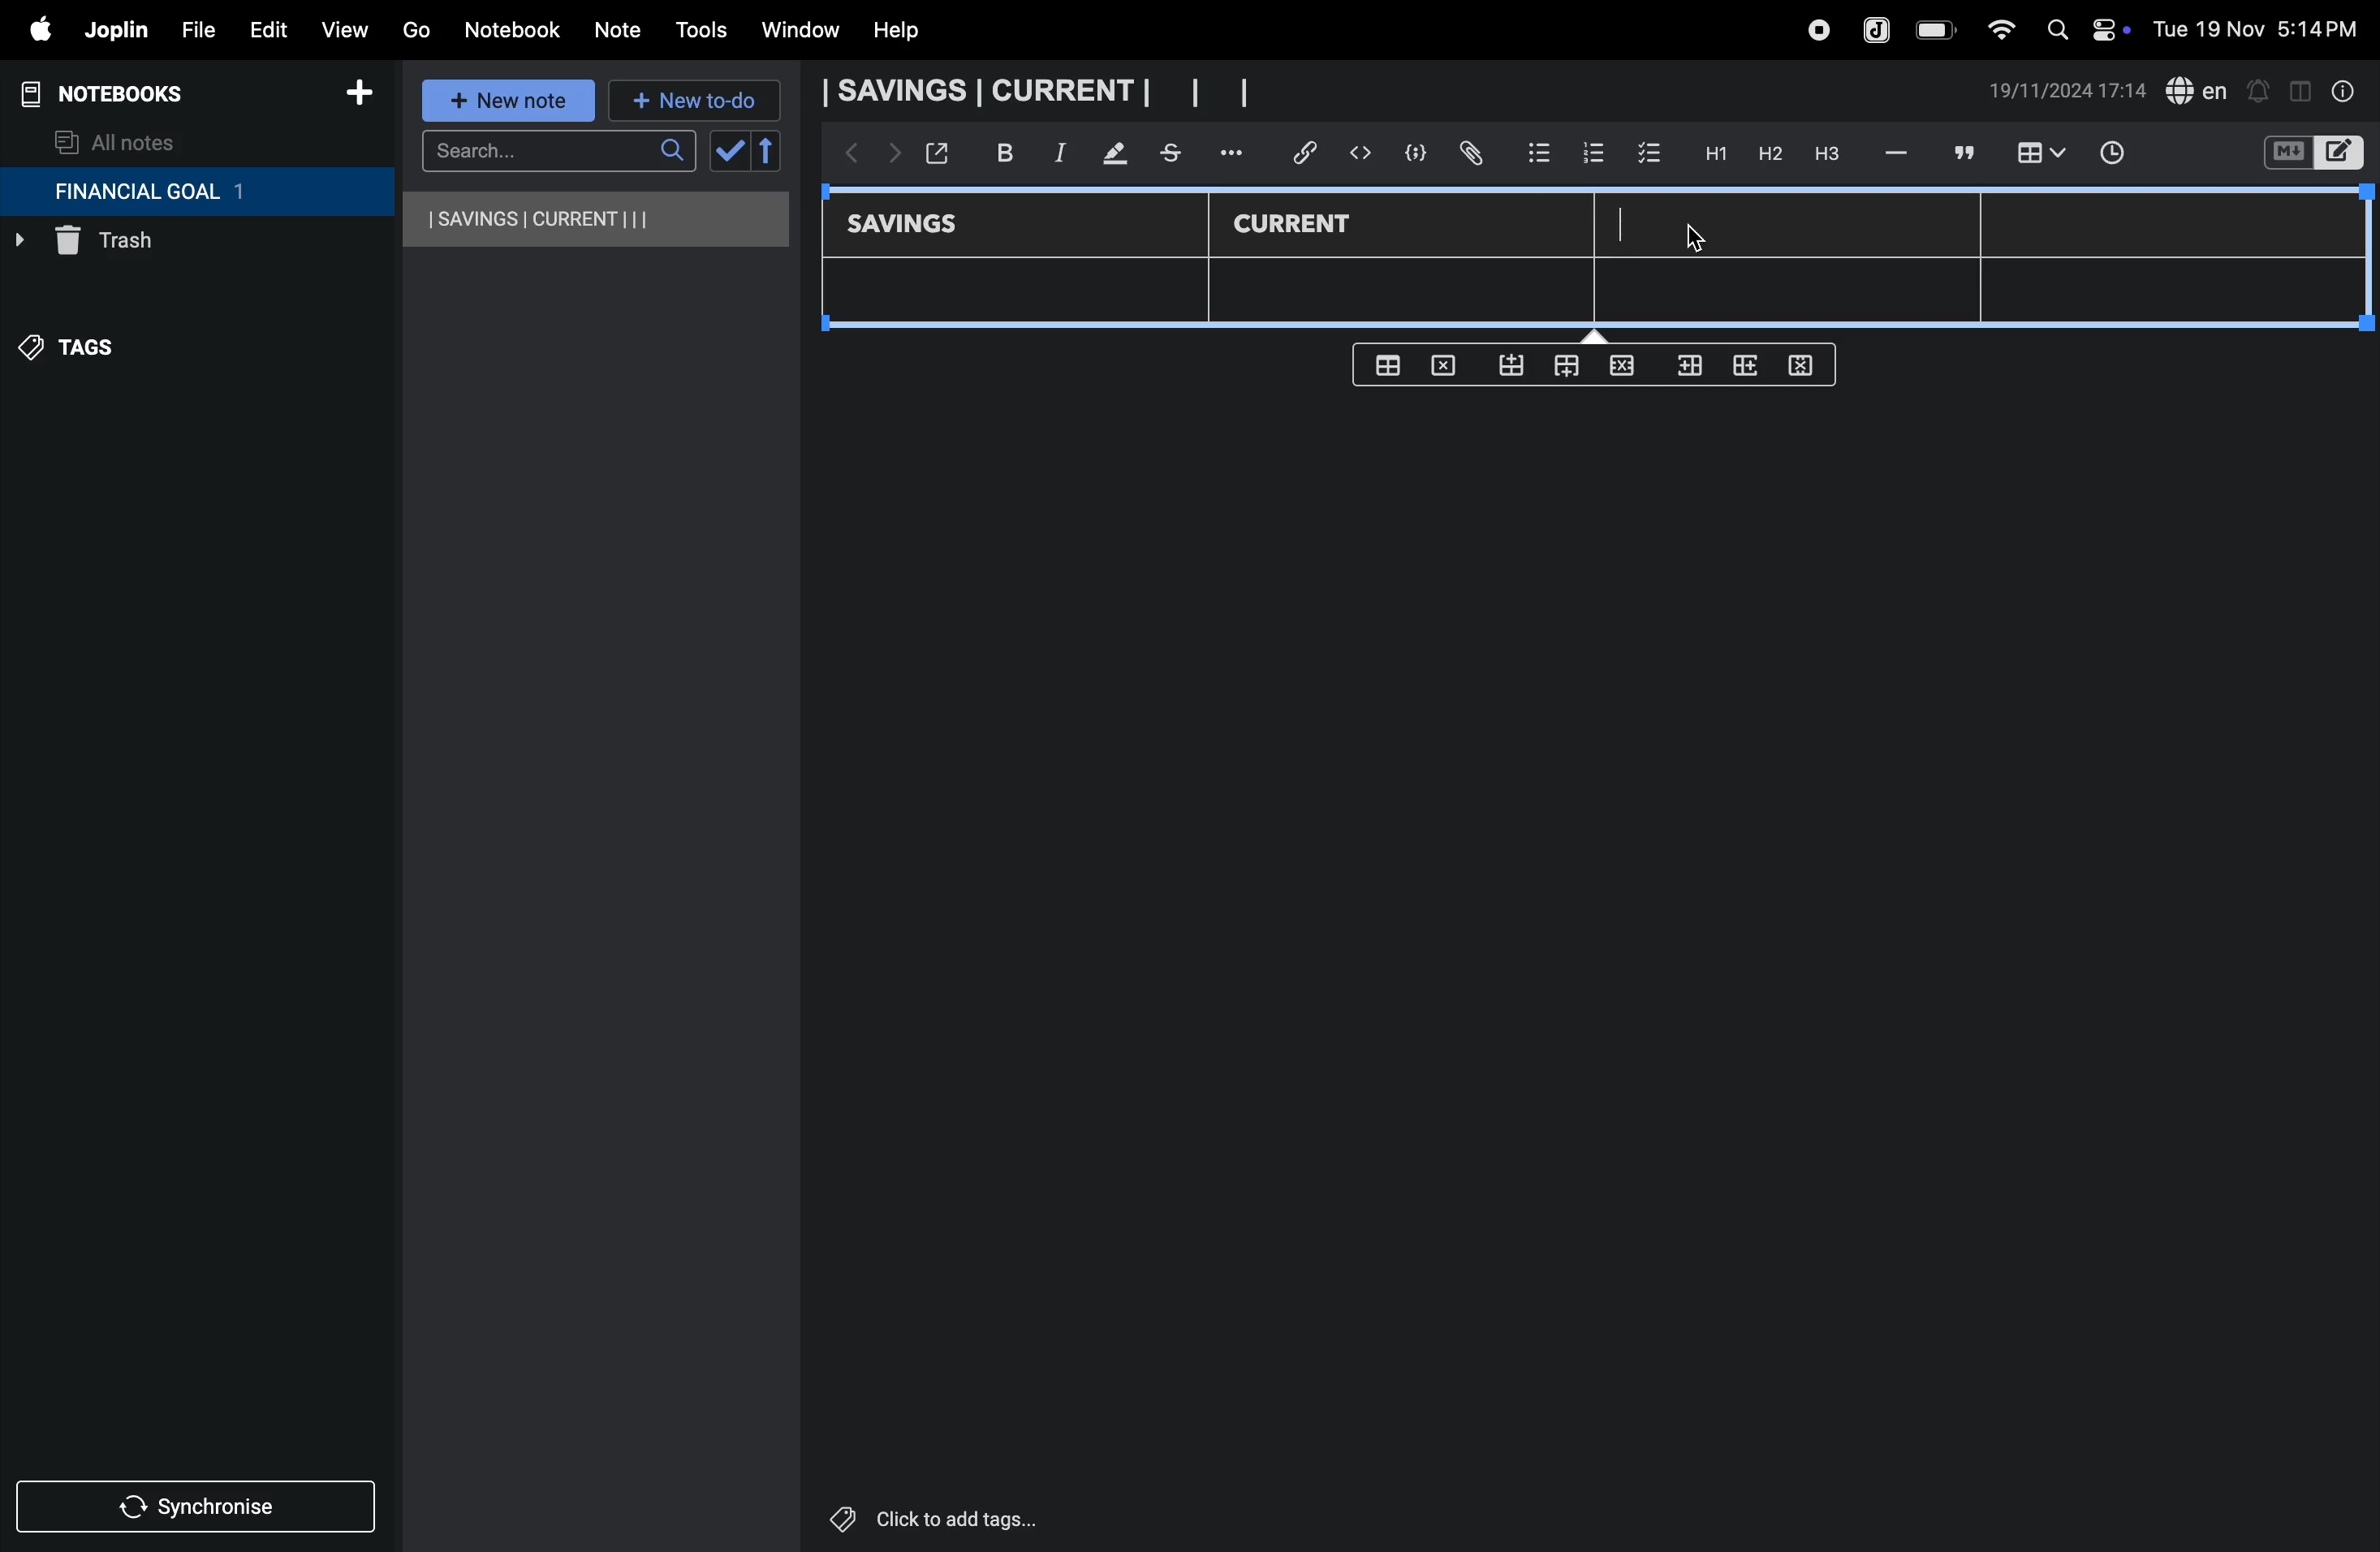 Image resolution: width=2380 pixels, height=1552 pixels. Describe the element at coordinates (511, 30) in the screenshot. I see `notebook` at that location.